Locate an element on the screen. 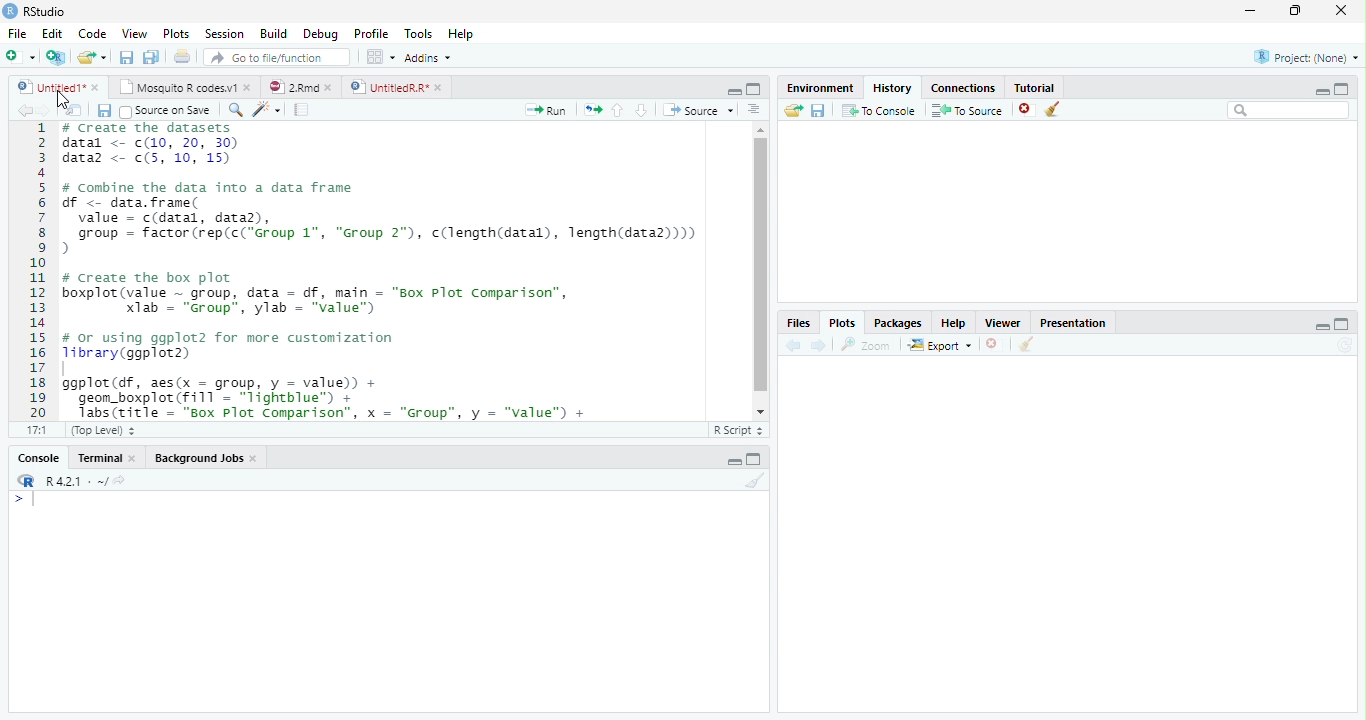 Image resolution: width=1366 pixels, height=720 pixels. File is located at coordinates (17, 33).